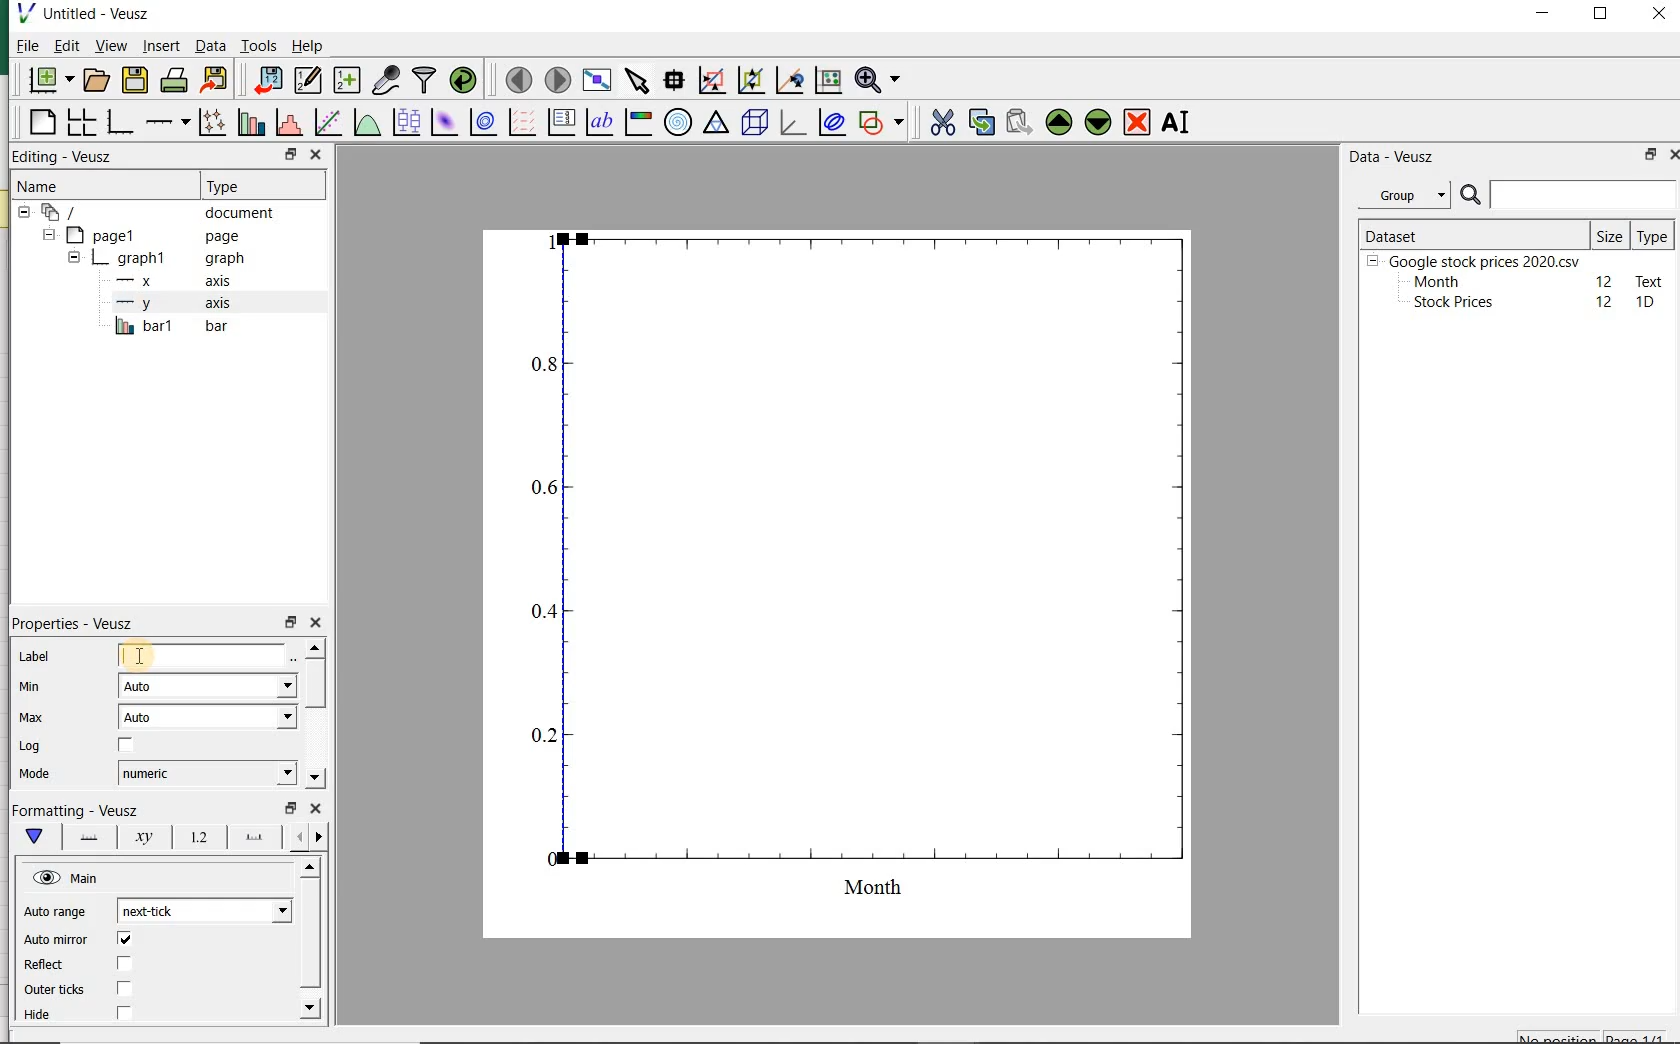 Image resolution: width=1680 pixels, height=1044 pixels. I want to click on select items from the graph or scroll, so click(636, 81).